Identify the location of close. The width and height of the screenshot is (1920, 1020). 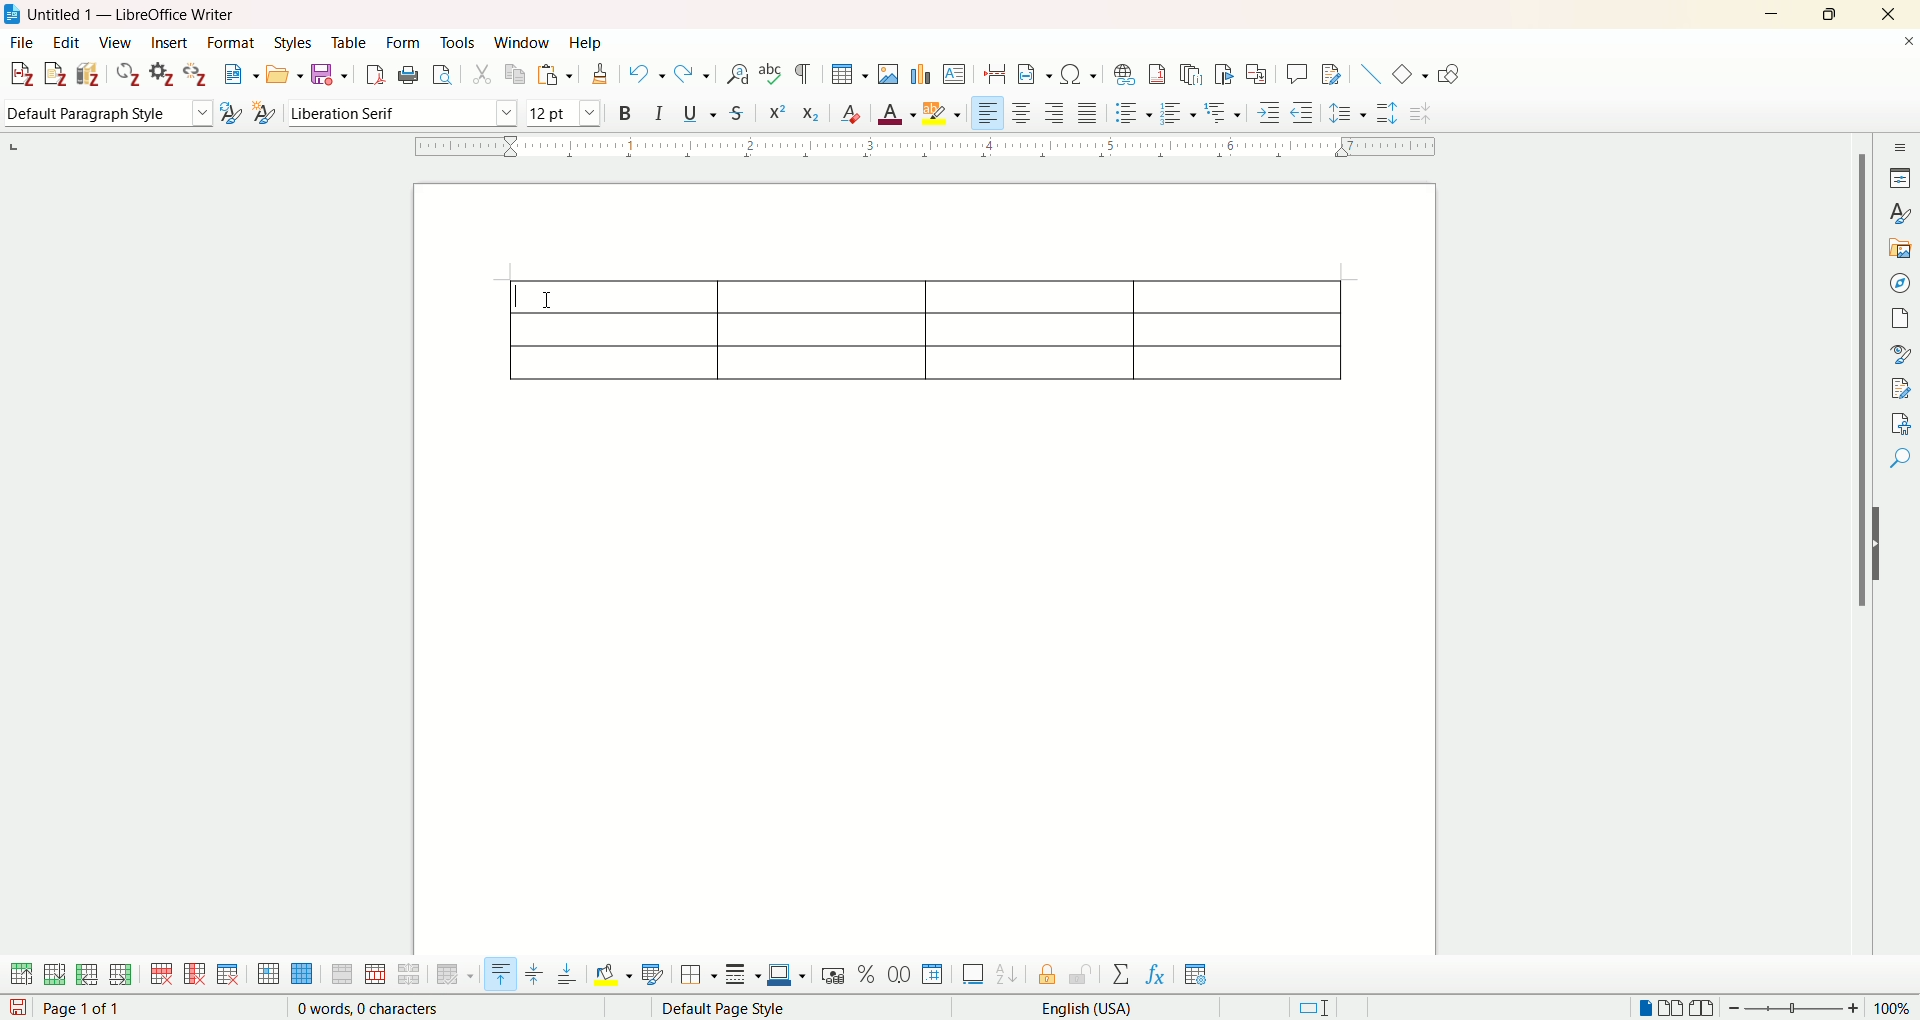
(1903, 42).